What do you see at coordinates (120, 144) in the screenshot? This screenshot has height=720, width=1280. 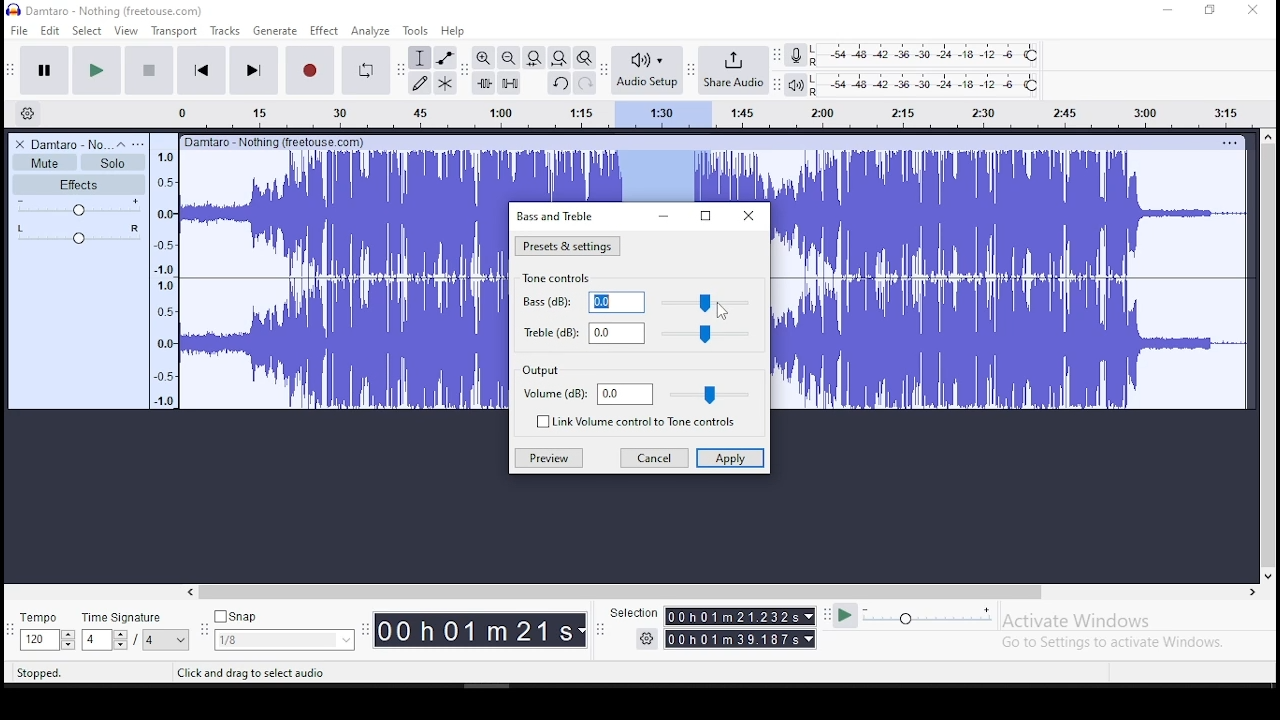 I see `collapse` at bounding box center [120, 144].